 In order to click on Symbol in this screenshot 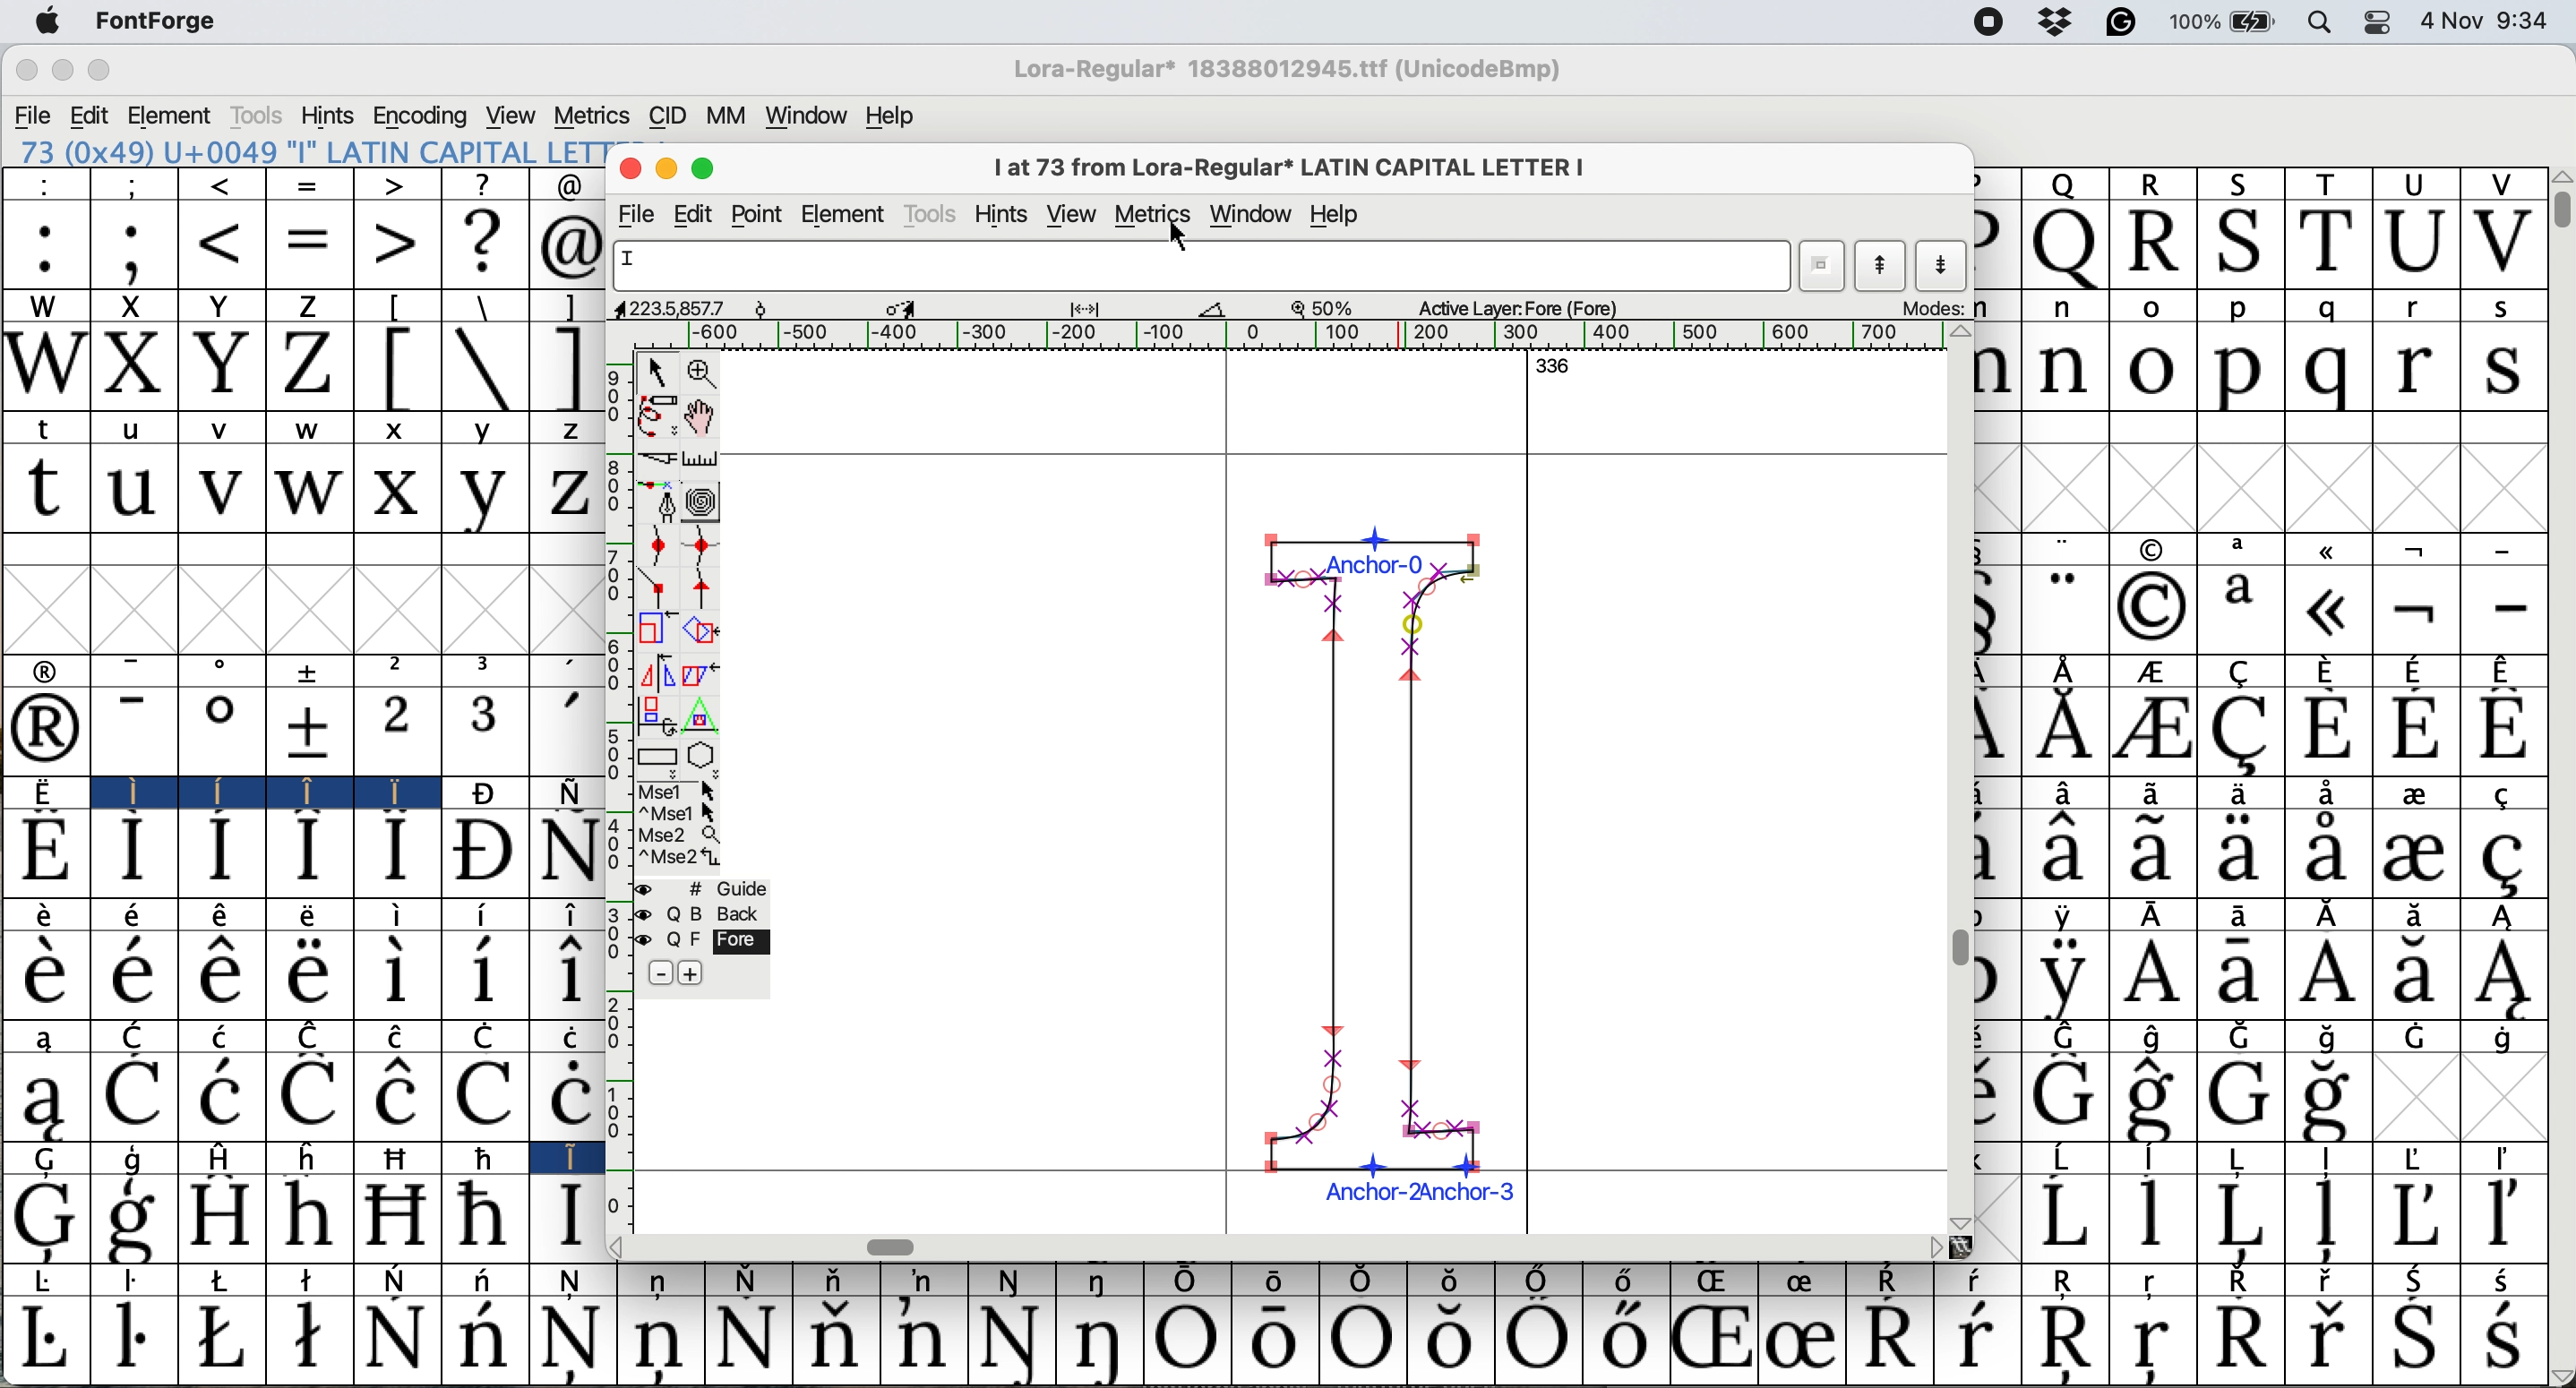, I will do `click(487, 1158)`.